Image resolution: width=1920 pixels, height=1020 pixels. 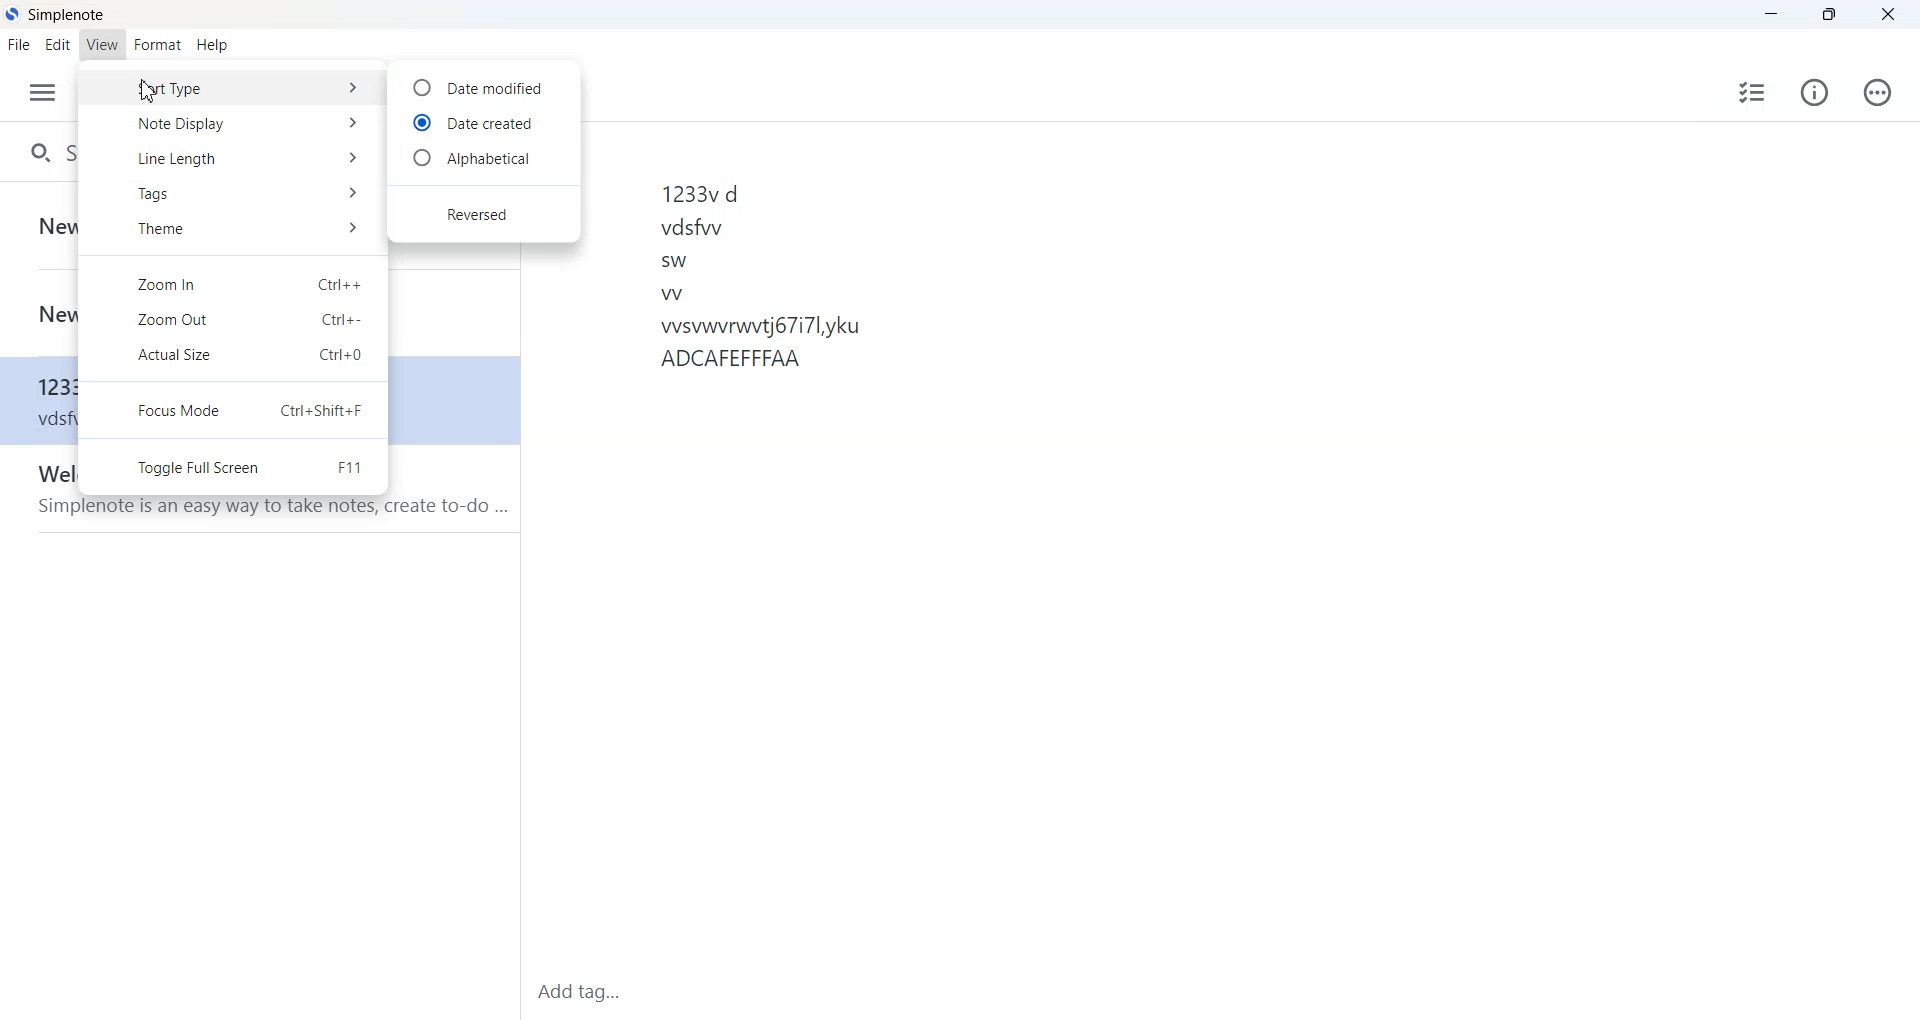 I want to click on Date created, so click(x=483, y=121).